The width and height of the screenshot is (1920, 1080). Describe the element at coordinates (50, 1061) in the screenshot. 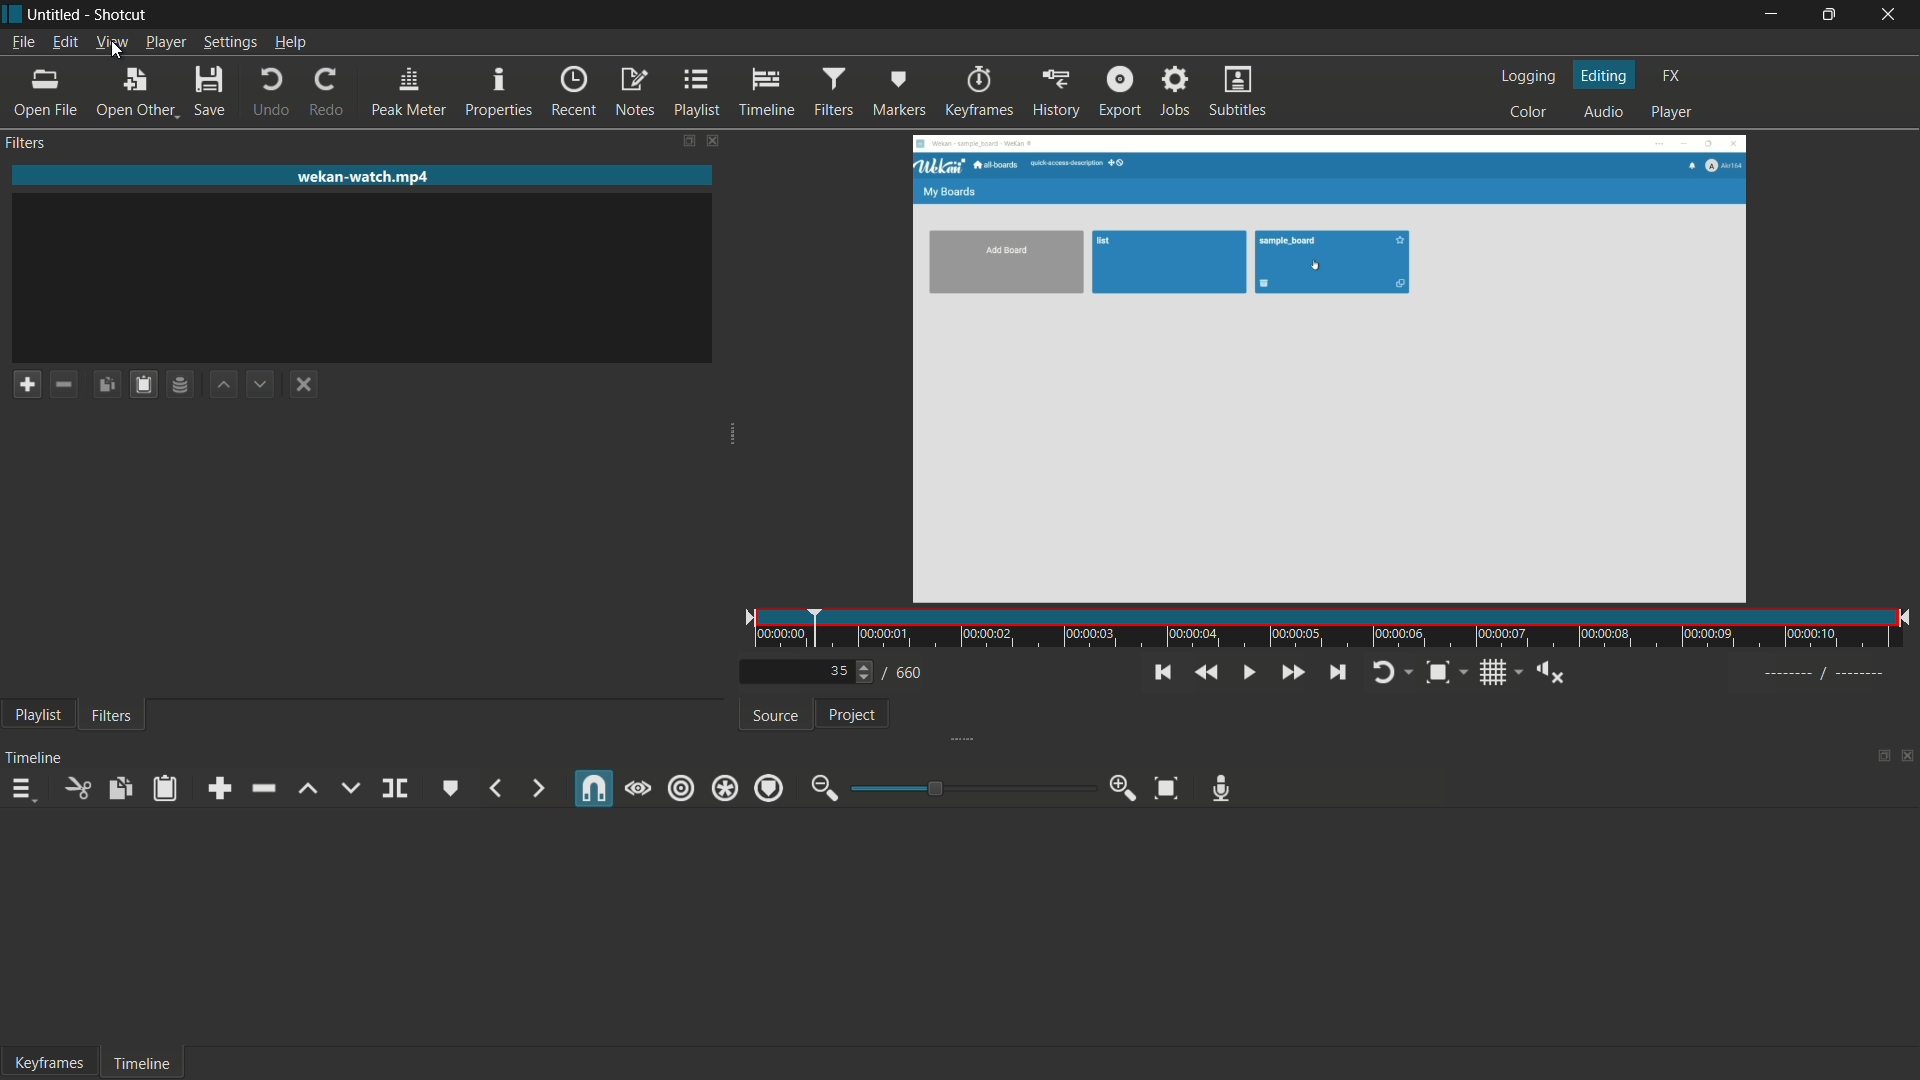

I see `keyframes` at that location.